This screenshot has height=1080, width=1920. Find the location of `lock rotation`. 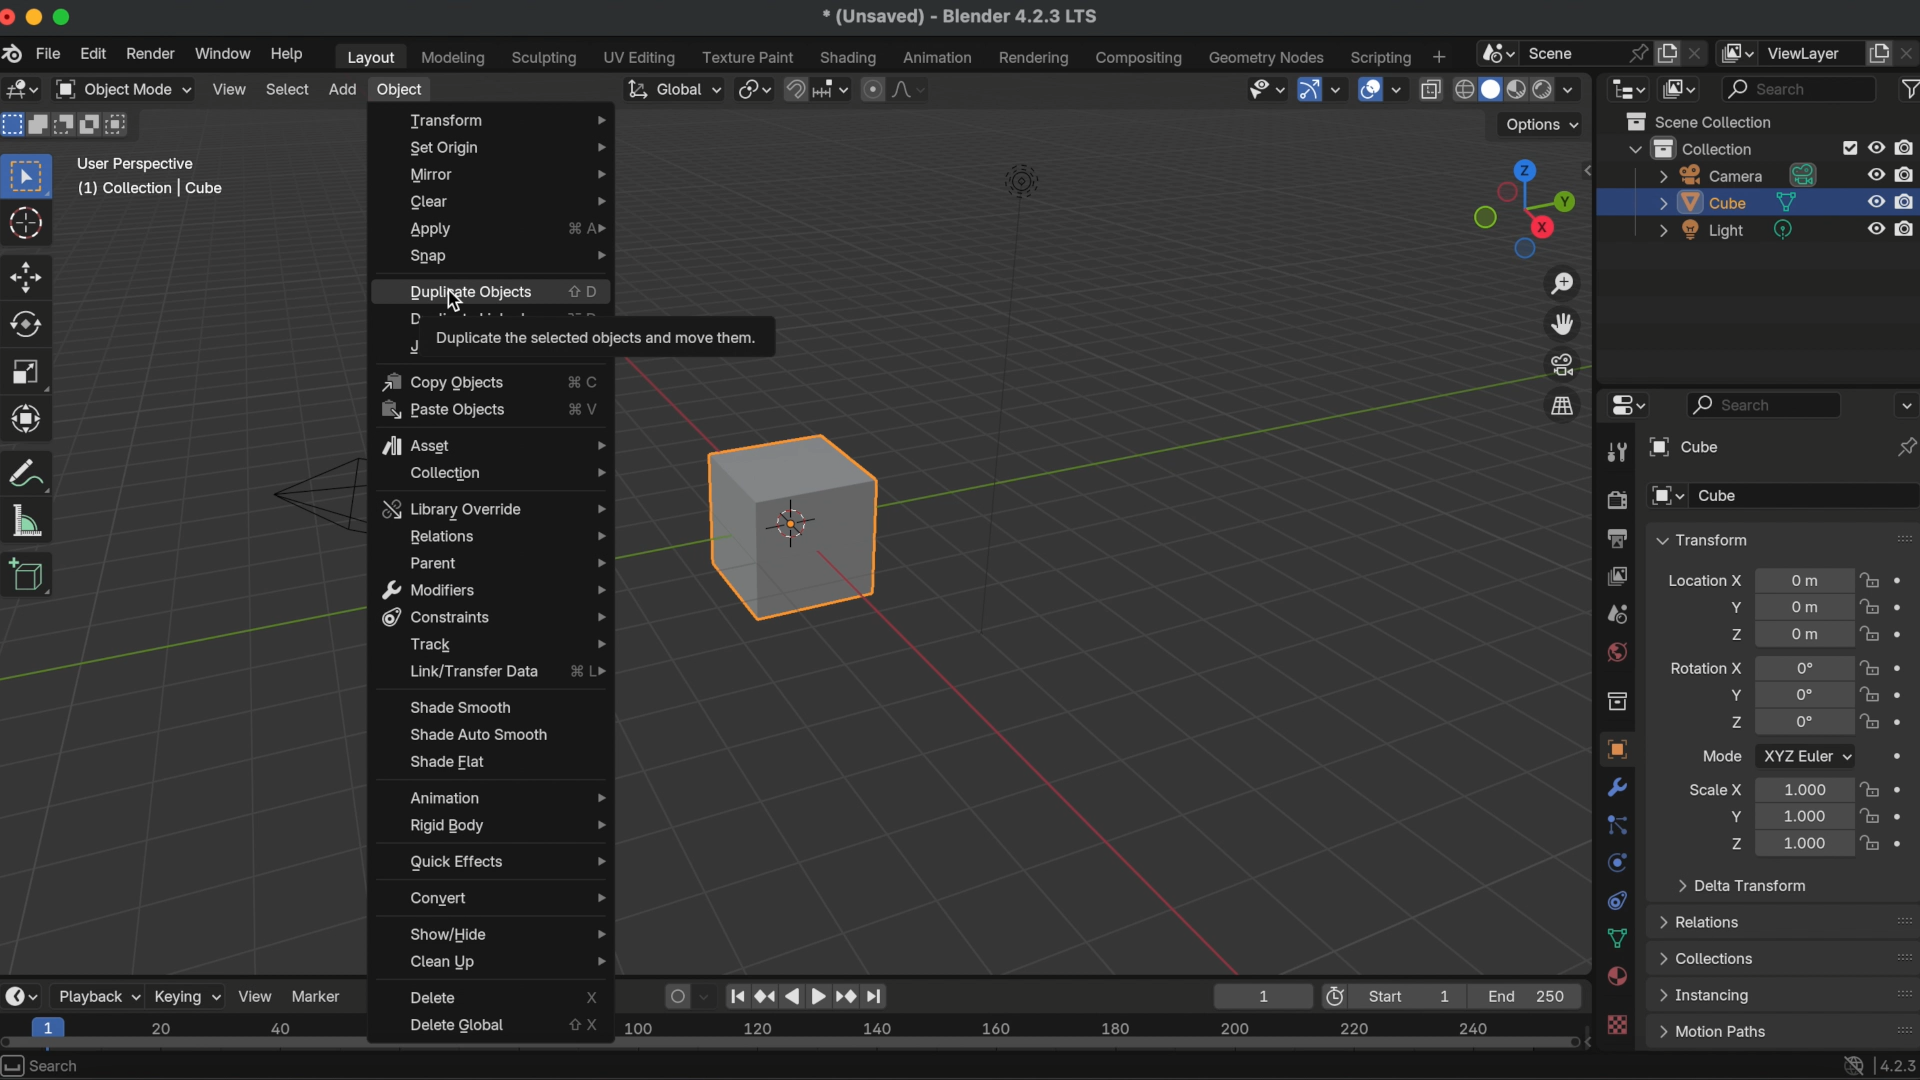

lock rotation is located at coordinates (1870, 667).